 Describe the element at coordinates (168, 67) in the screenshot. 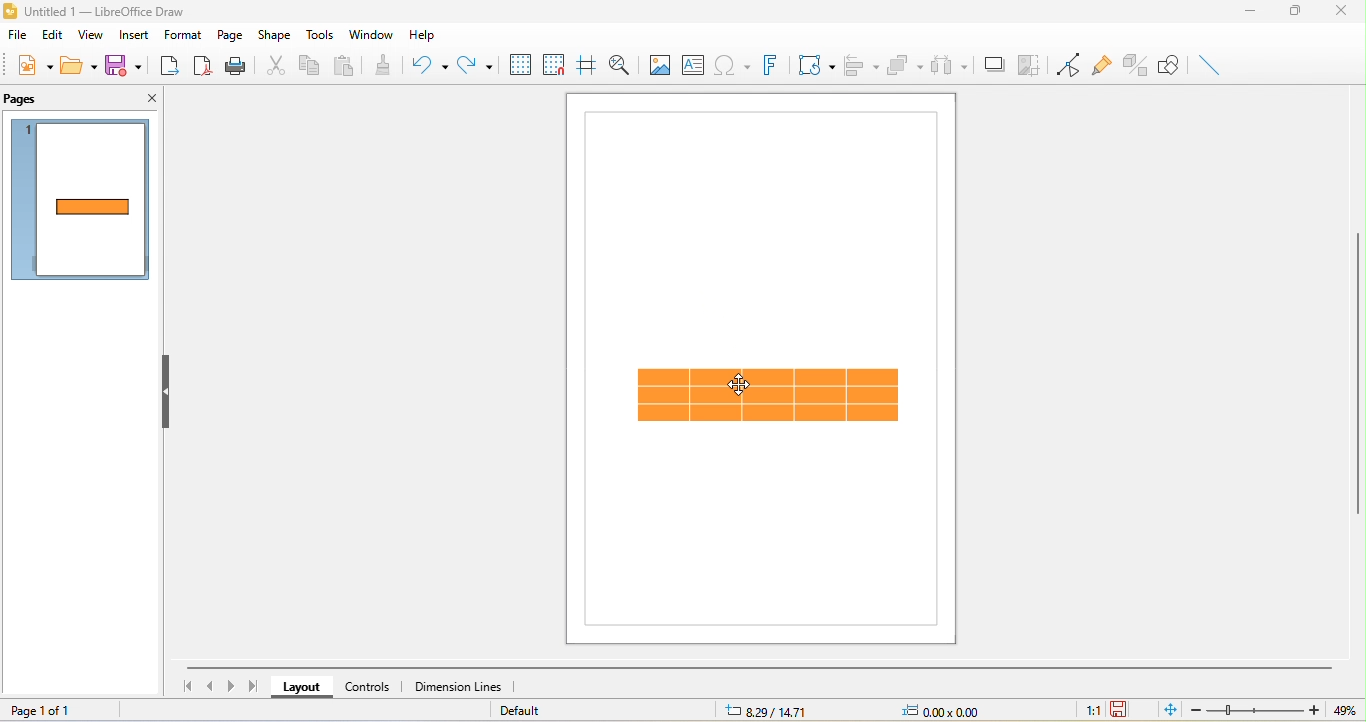

I see `export` at that location.